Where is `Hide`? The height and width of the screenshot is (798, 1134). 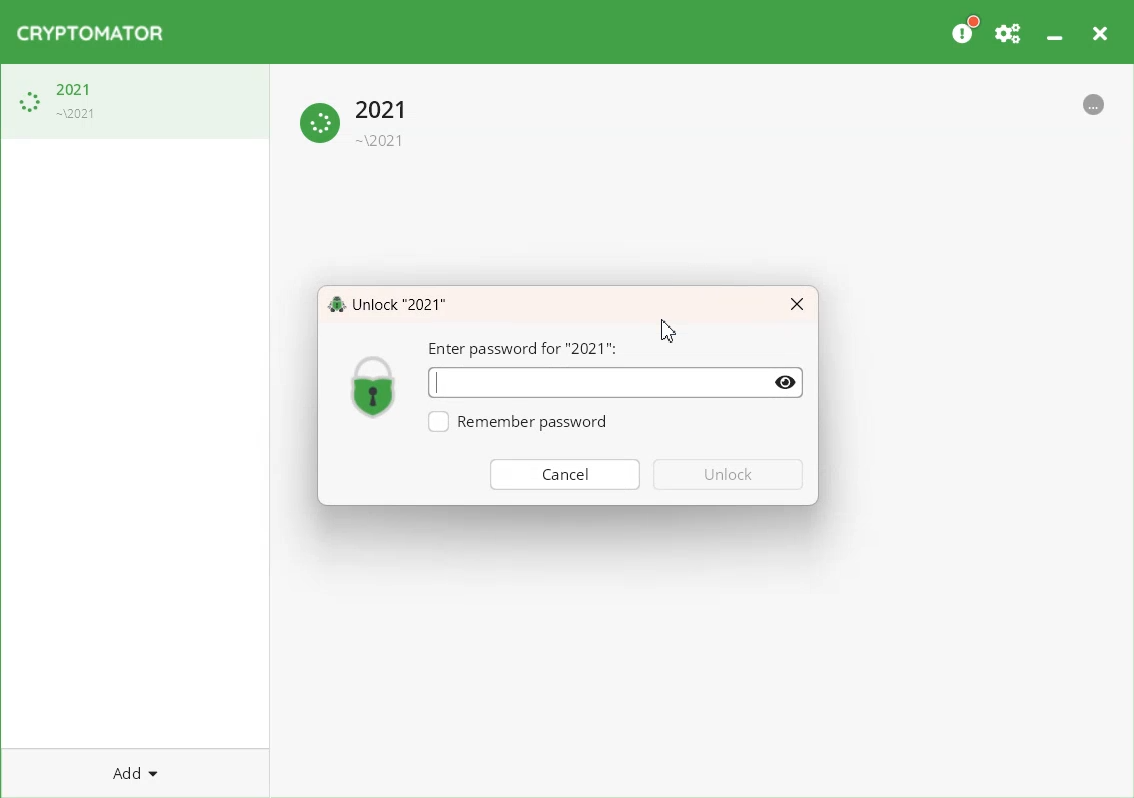
Hide is located at coordinates (787, 383).